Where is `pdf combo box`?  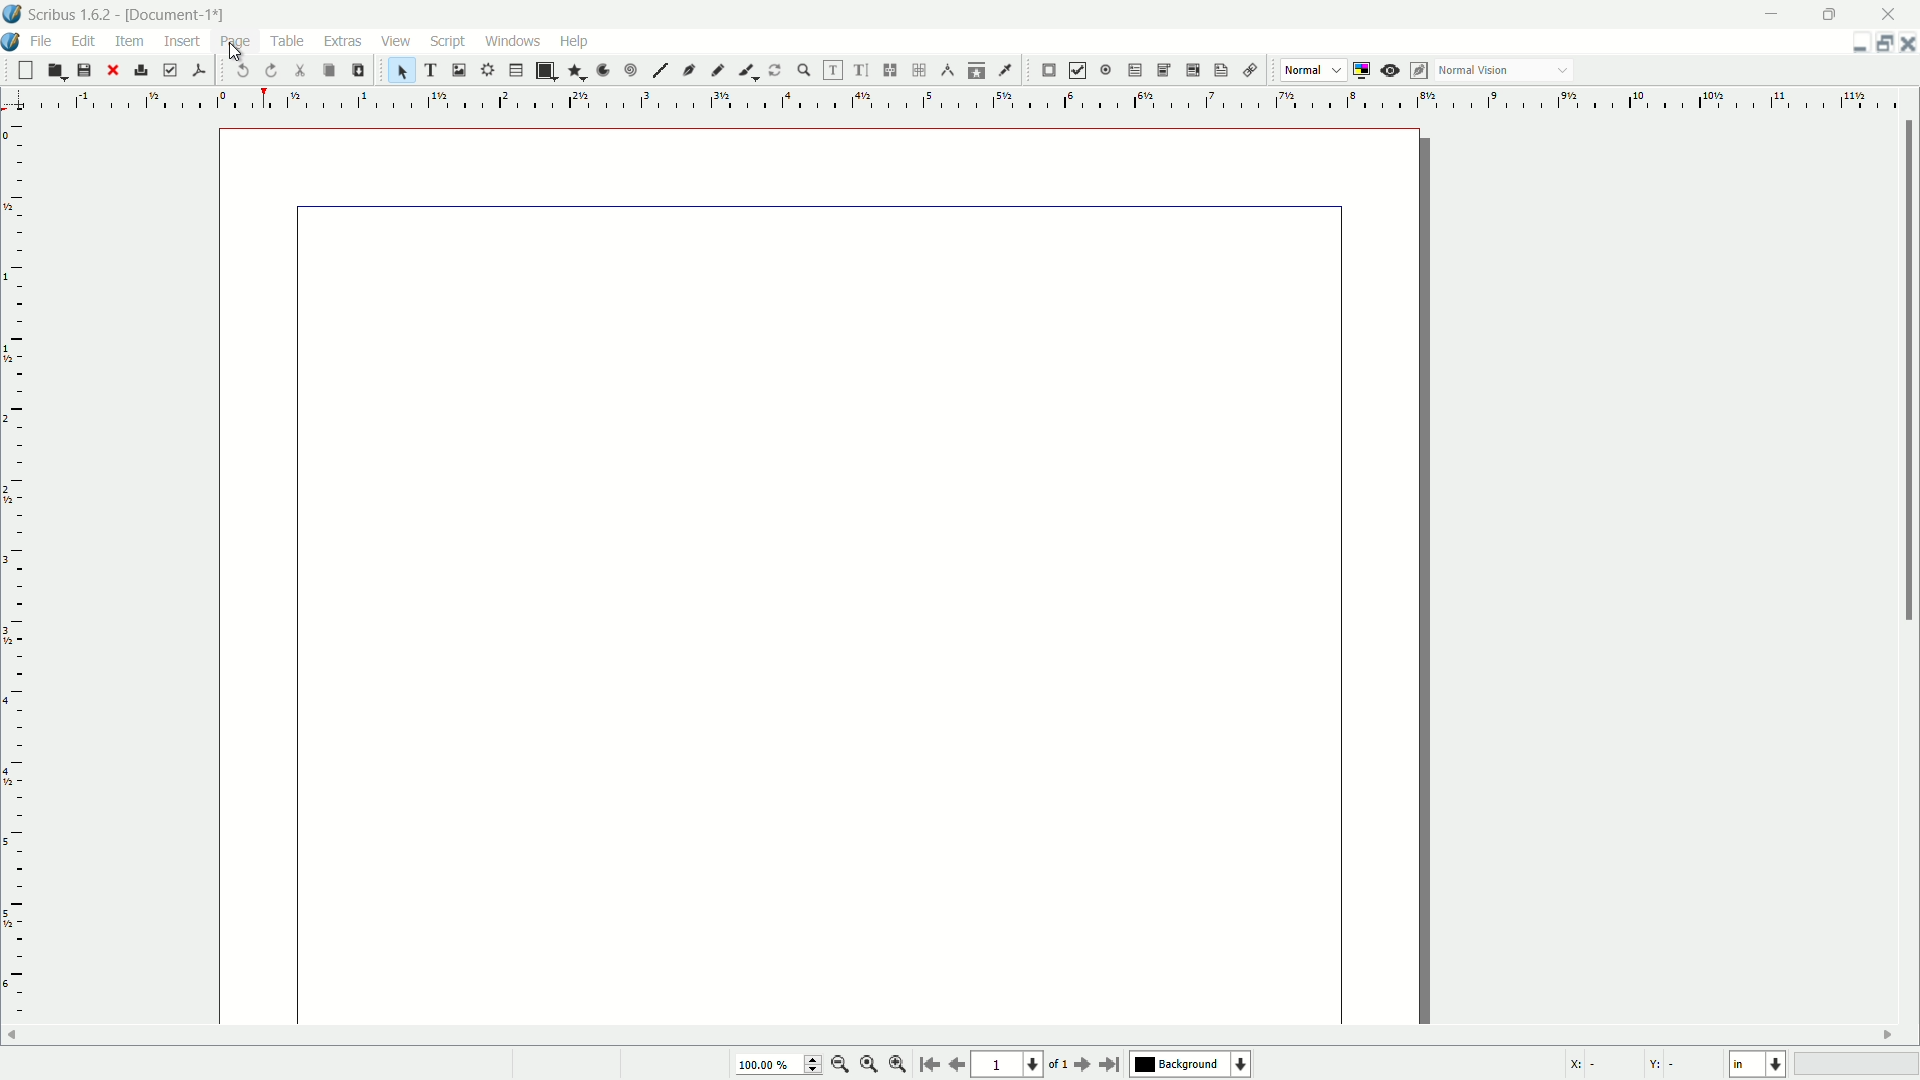
pdf combo box is located at coordinates (1162, 69).